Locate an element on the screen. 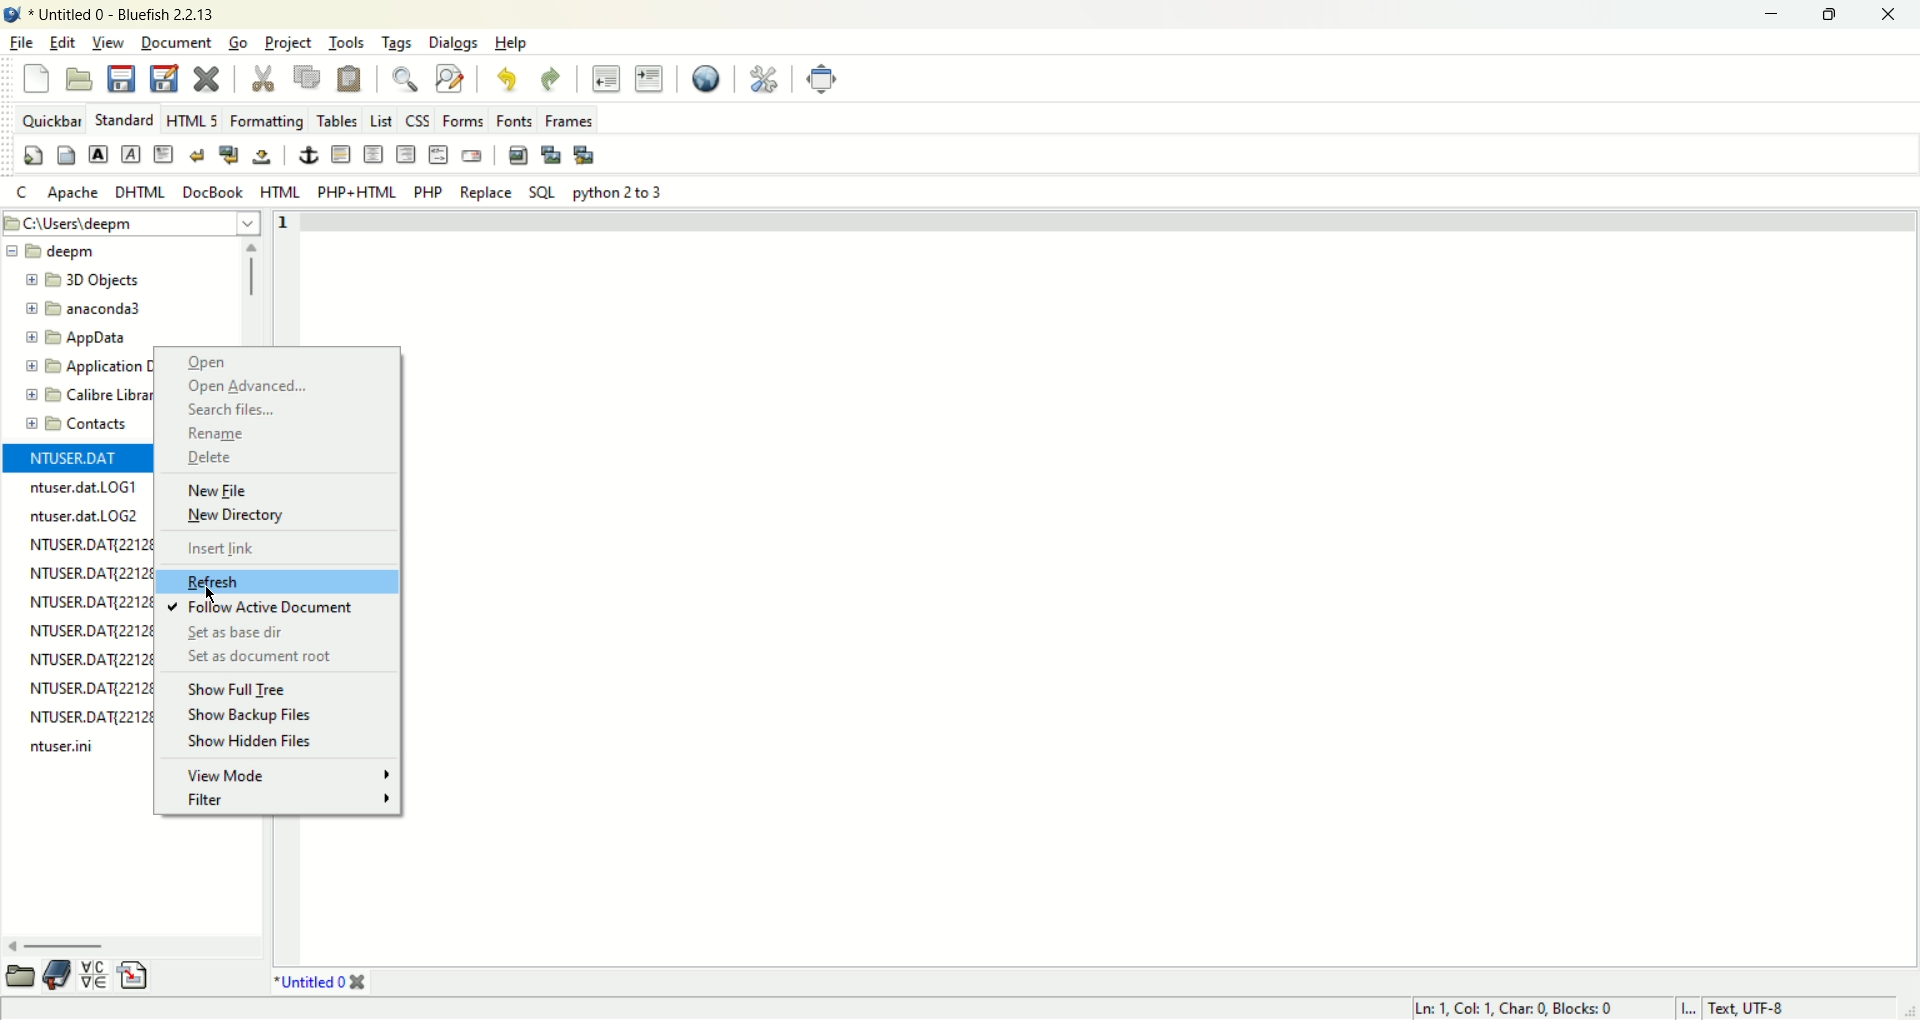 This screenshot has height=1020, width=1920. DHTML is located at coordinates (141, 193).